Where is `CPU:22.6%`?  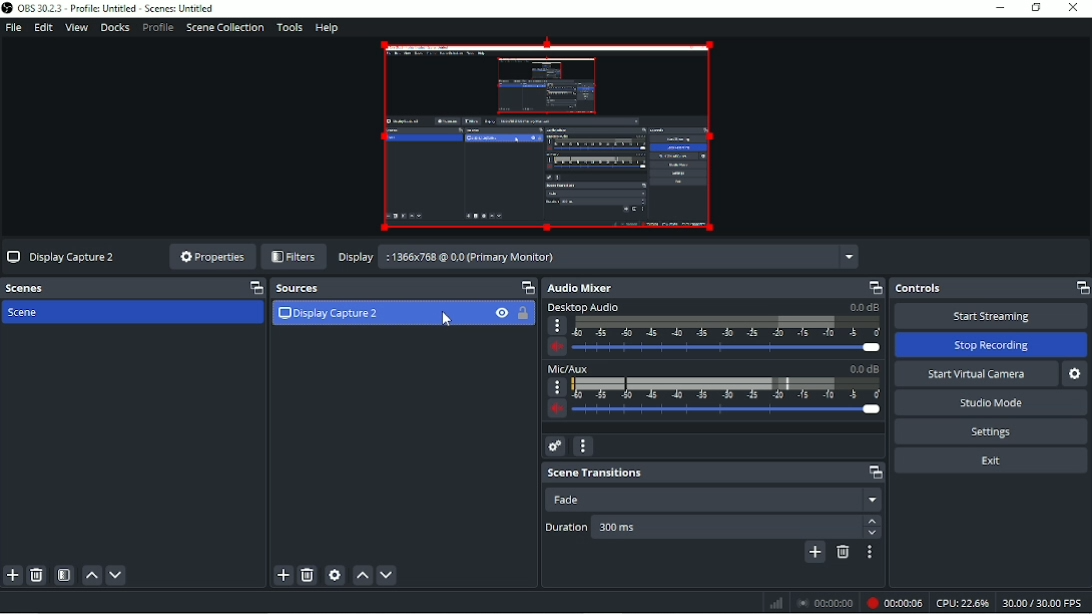
CPU:22.6% is located at coordinates (961, 603).